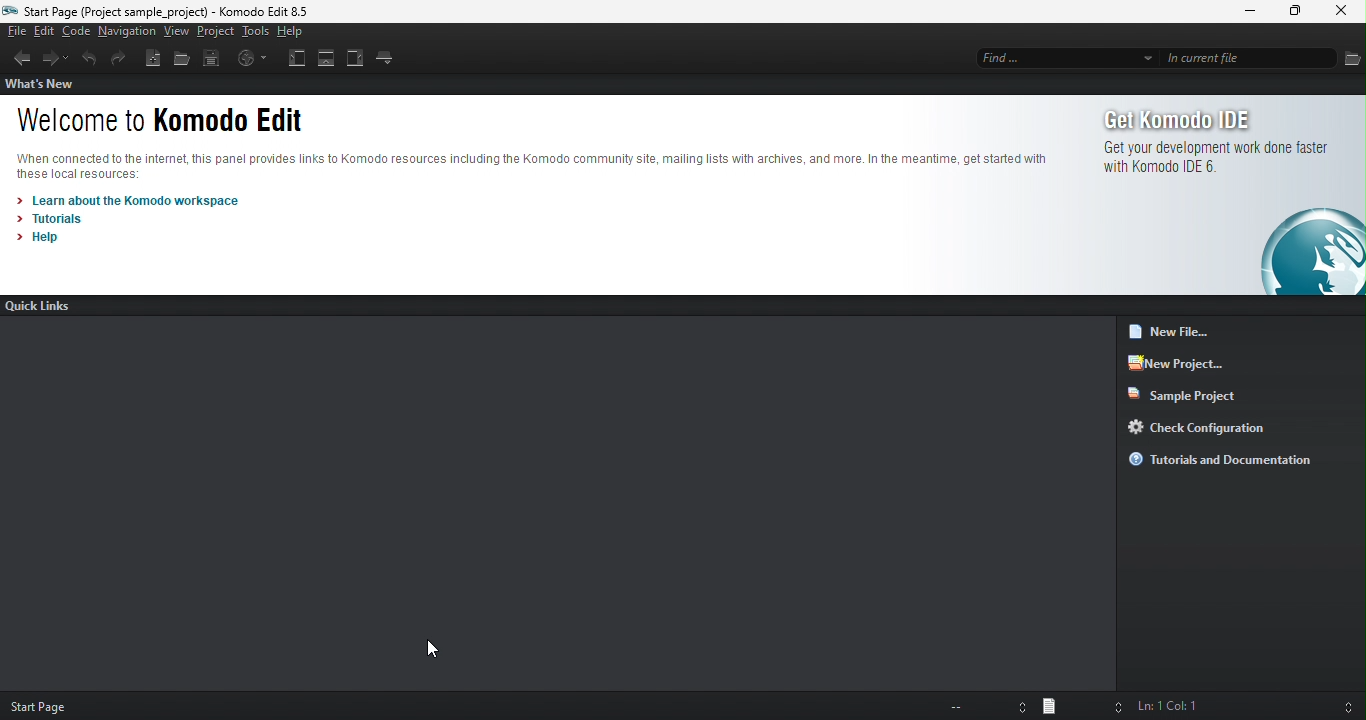  Describe the element at coordinates (1220, 115) in the screenshot. I see `get komodo ide` at that location.